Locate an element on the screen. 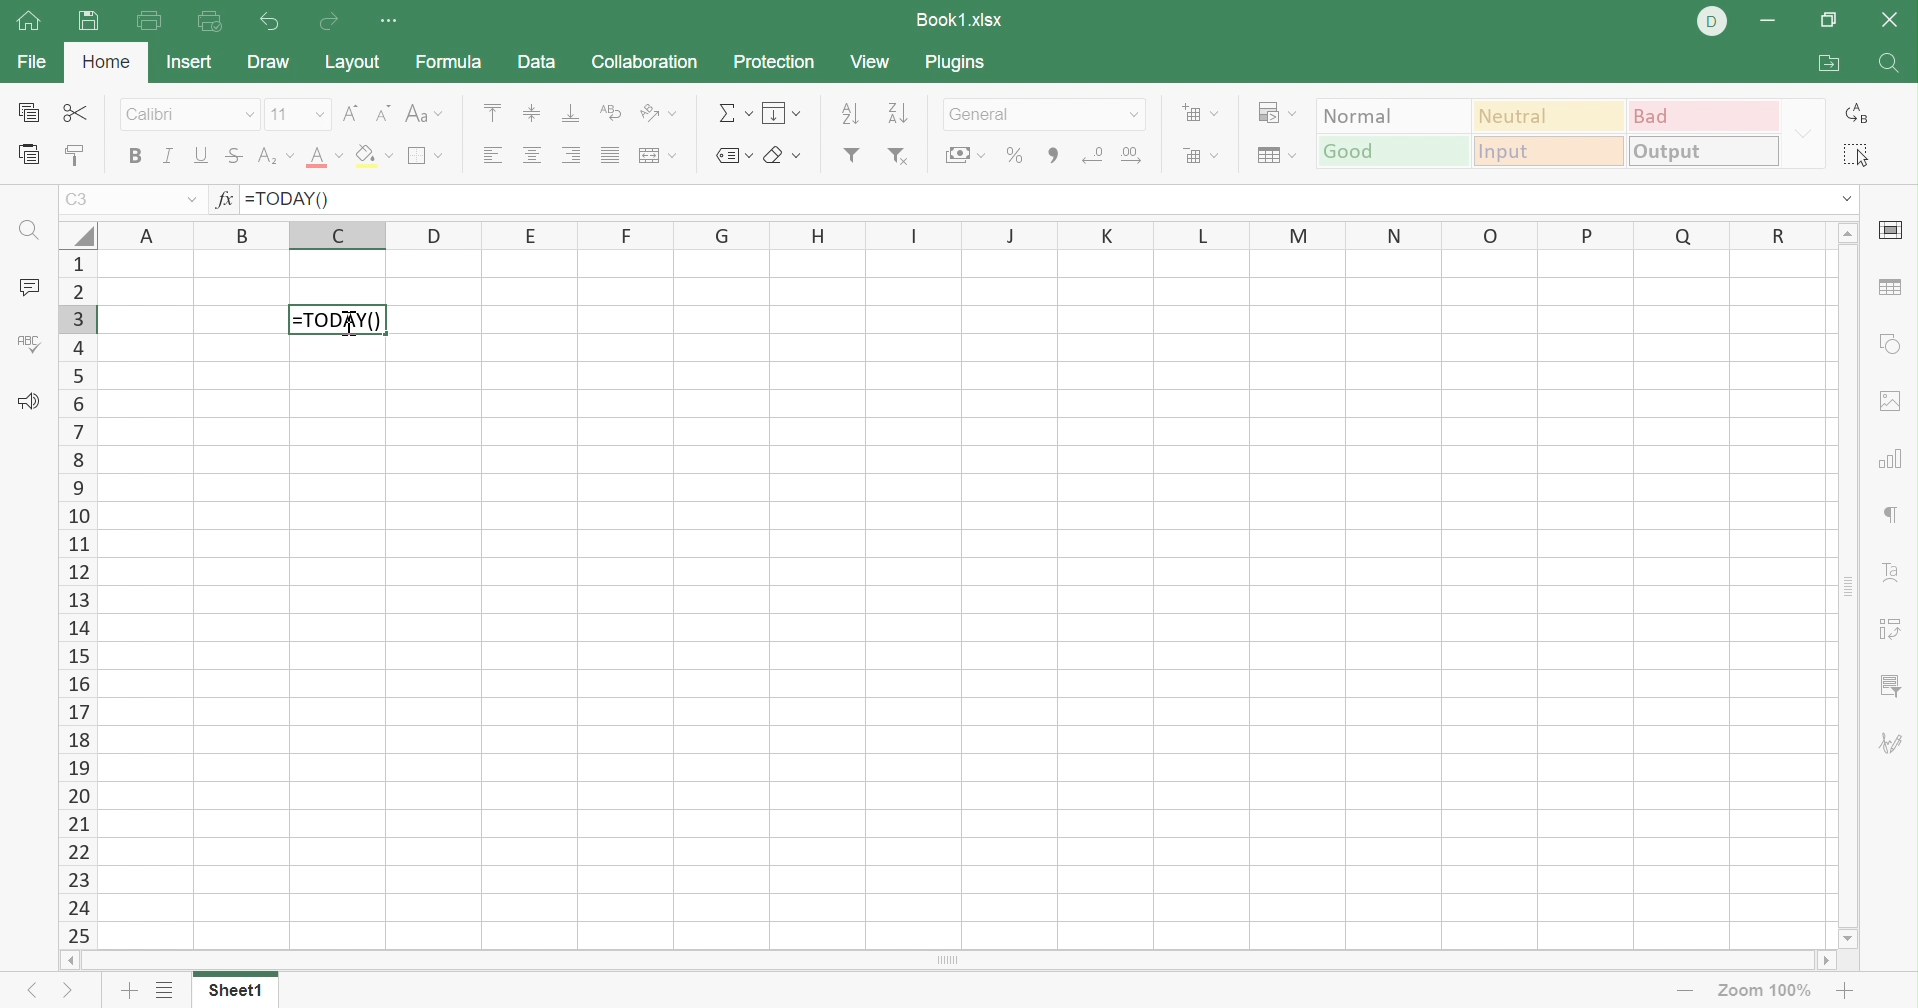 The image size is (1918, 1008). Increase decimal is located at coordinates (1137, 156).